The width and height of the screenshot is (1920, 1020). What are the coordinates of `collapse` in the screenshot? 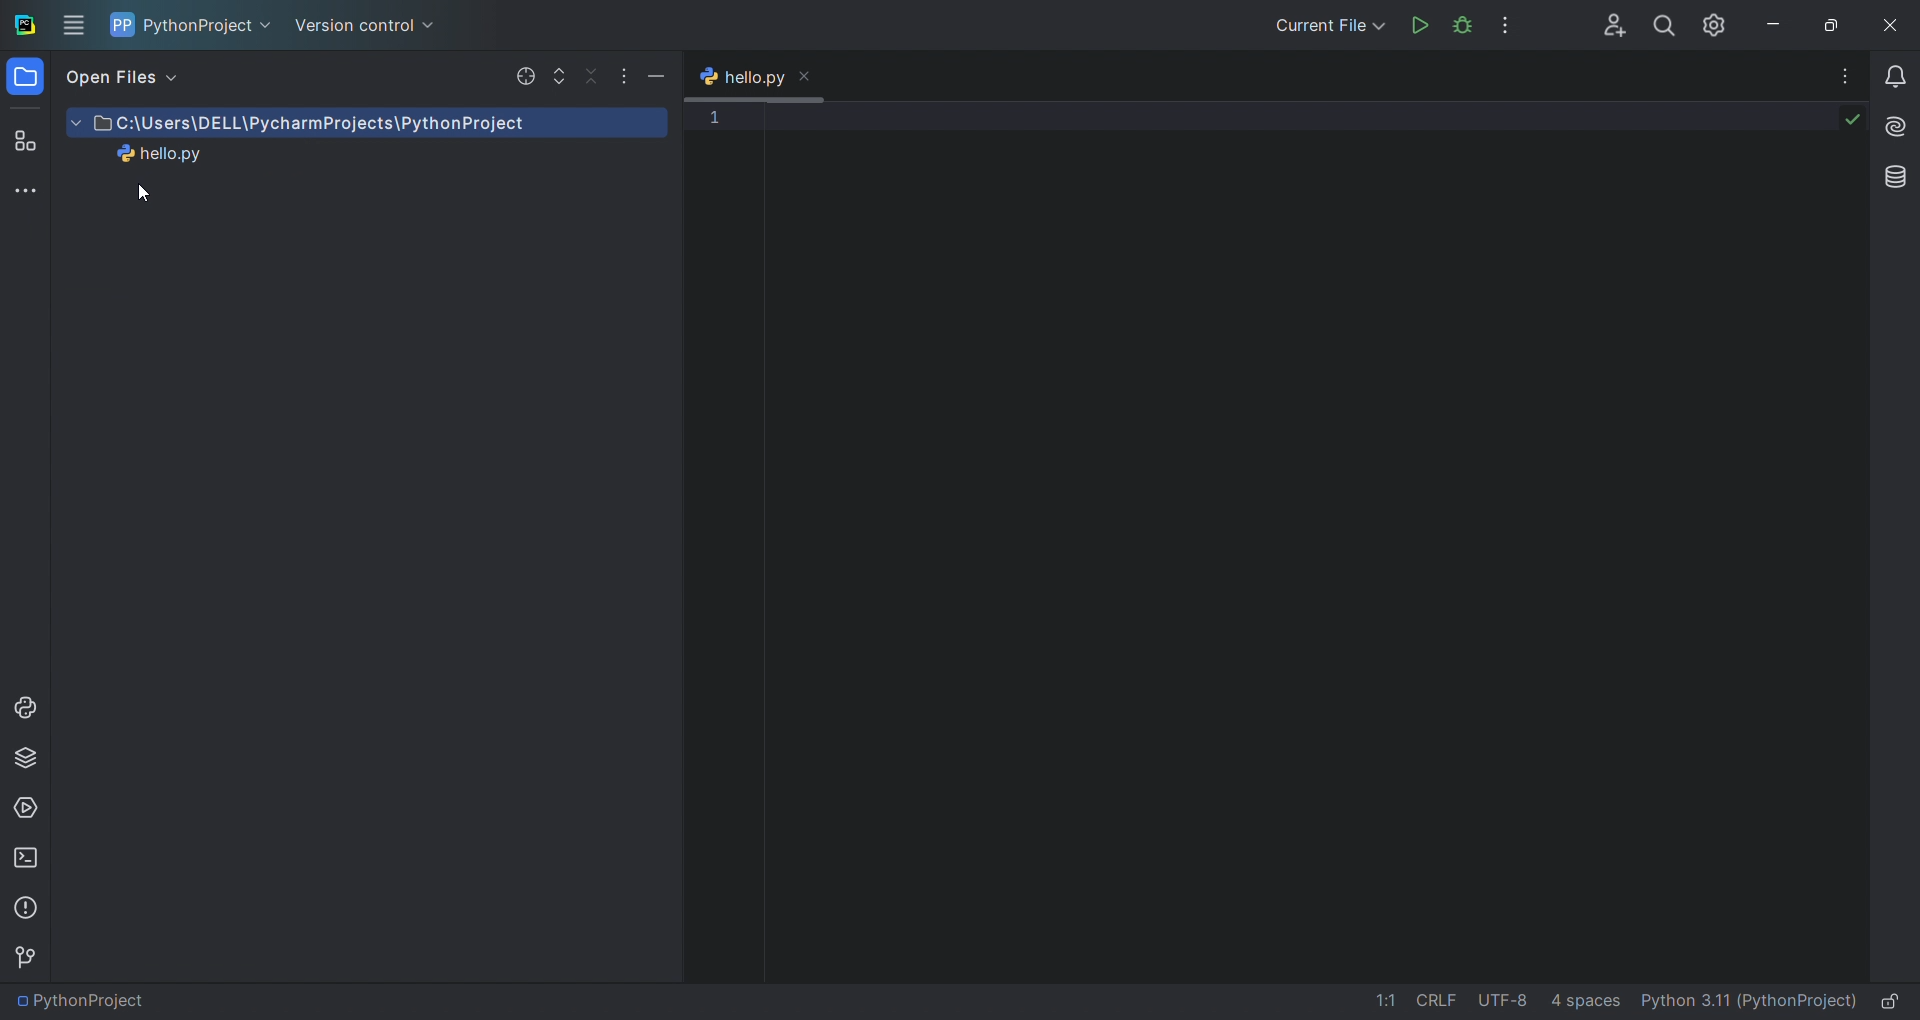 It's located at (589, 75).